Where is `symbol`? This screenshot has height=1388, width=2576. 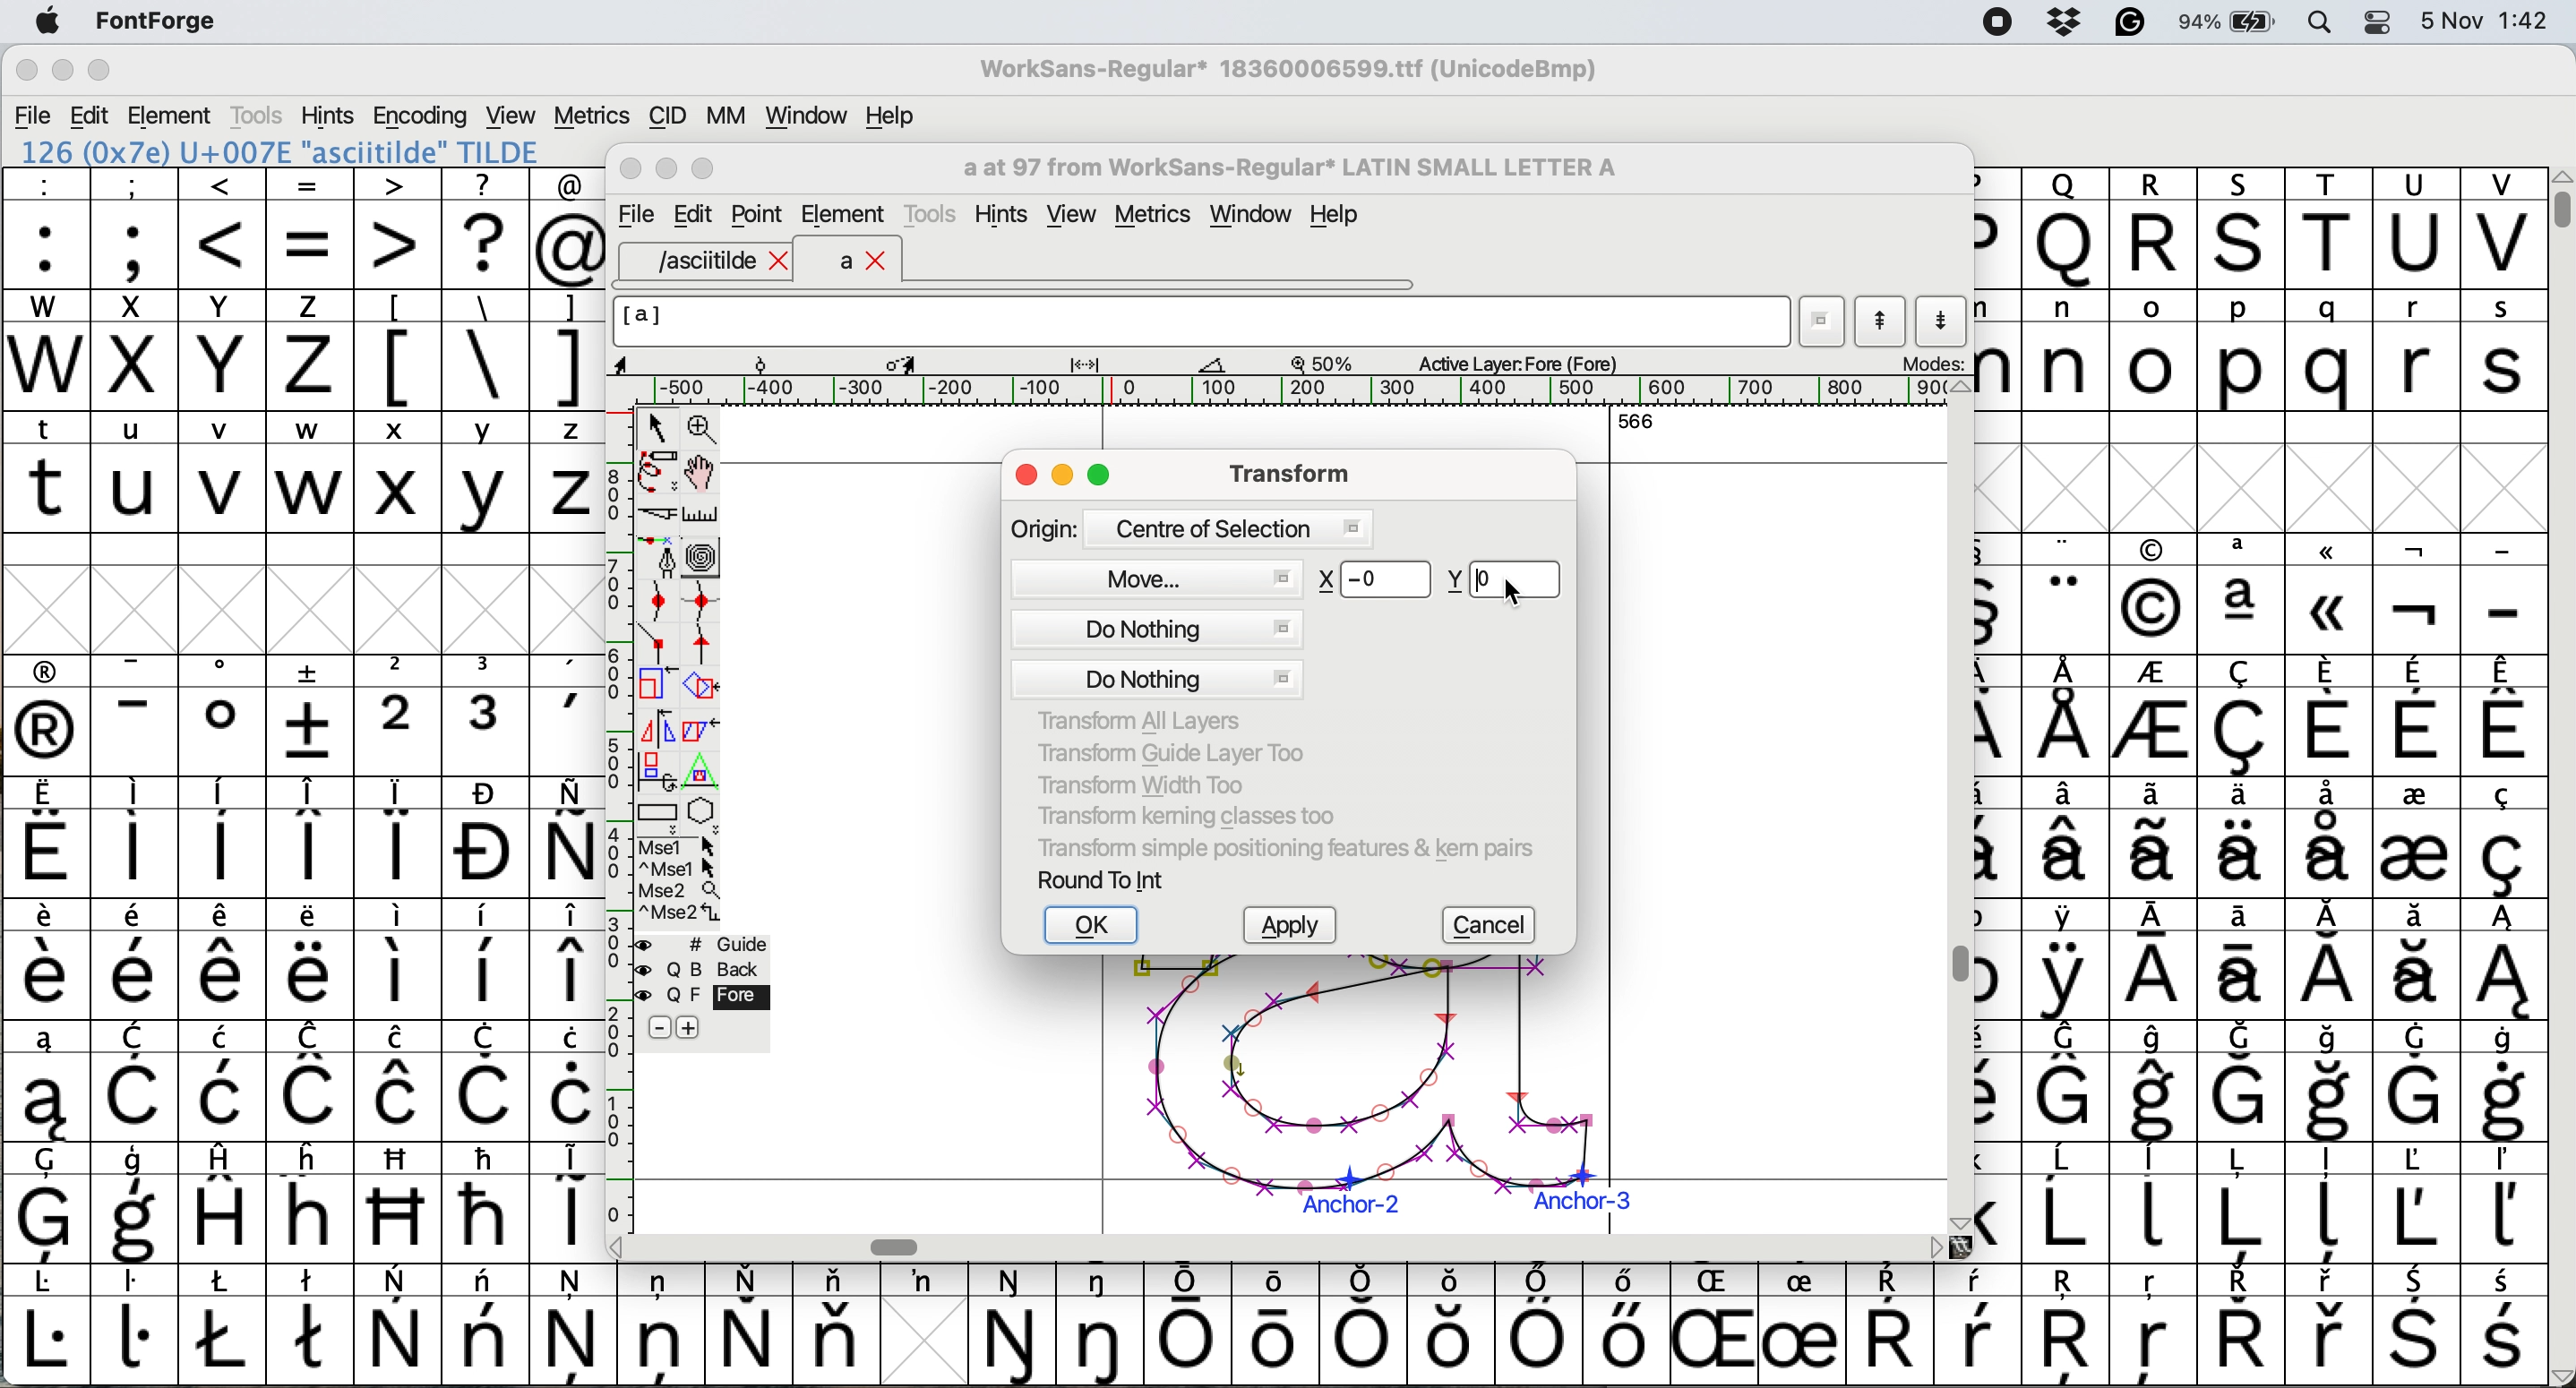 symbol is located at coordinates (566, 837).